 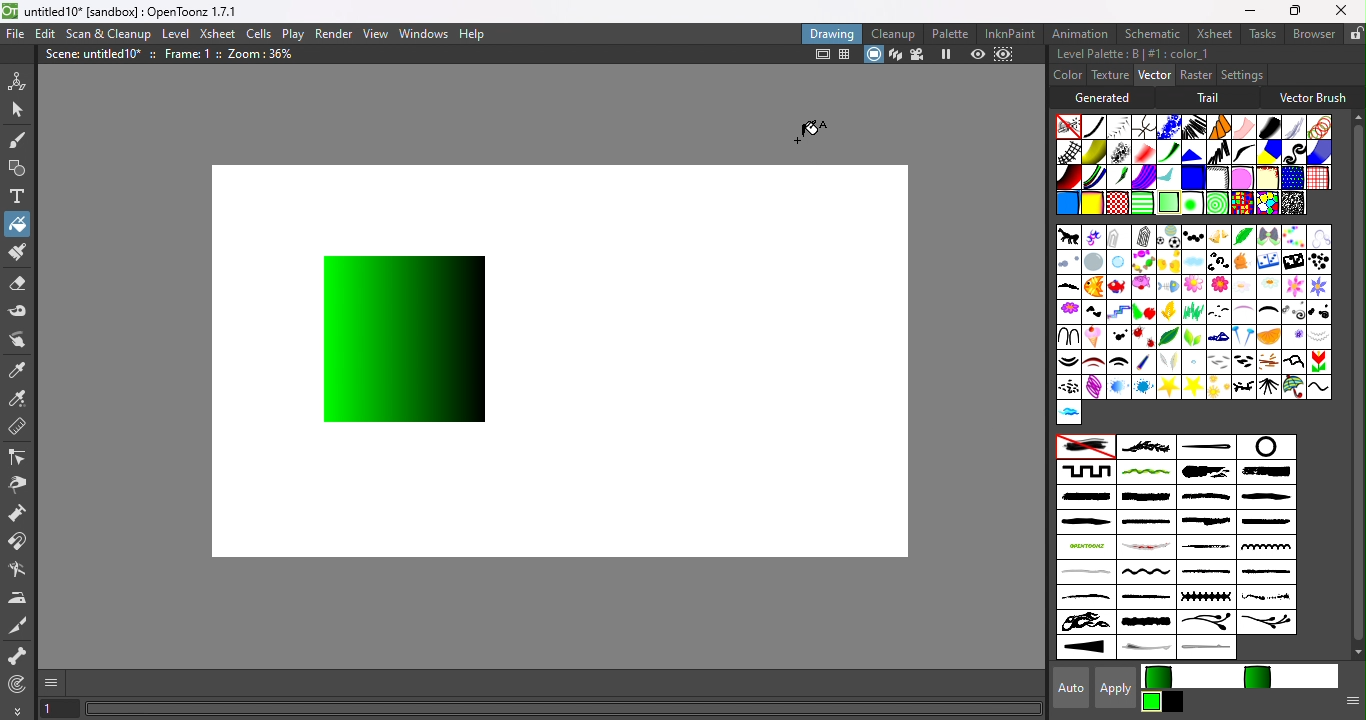 I want to click on Magnet tool, so click(x=20, y=543).